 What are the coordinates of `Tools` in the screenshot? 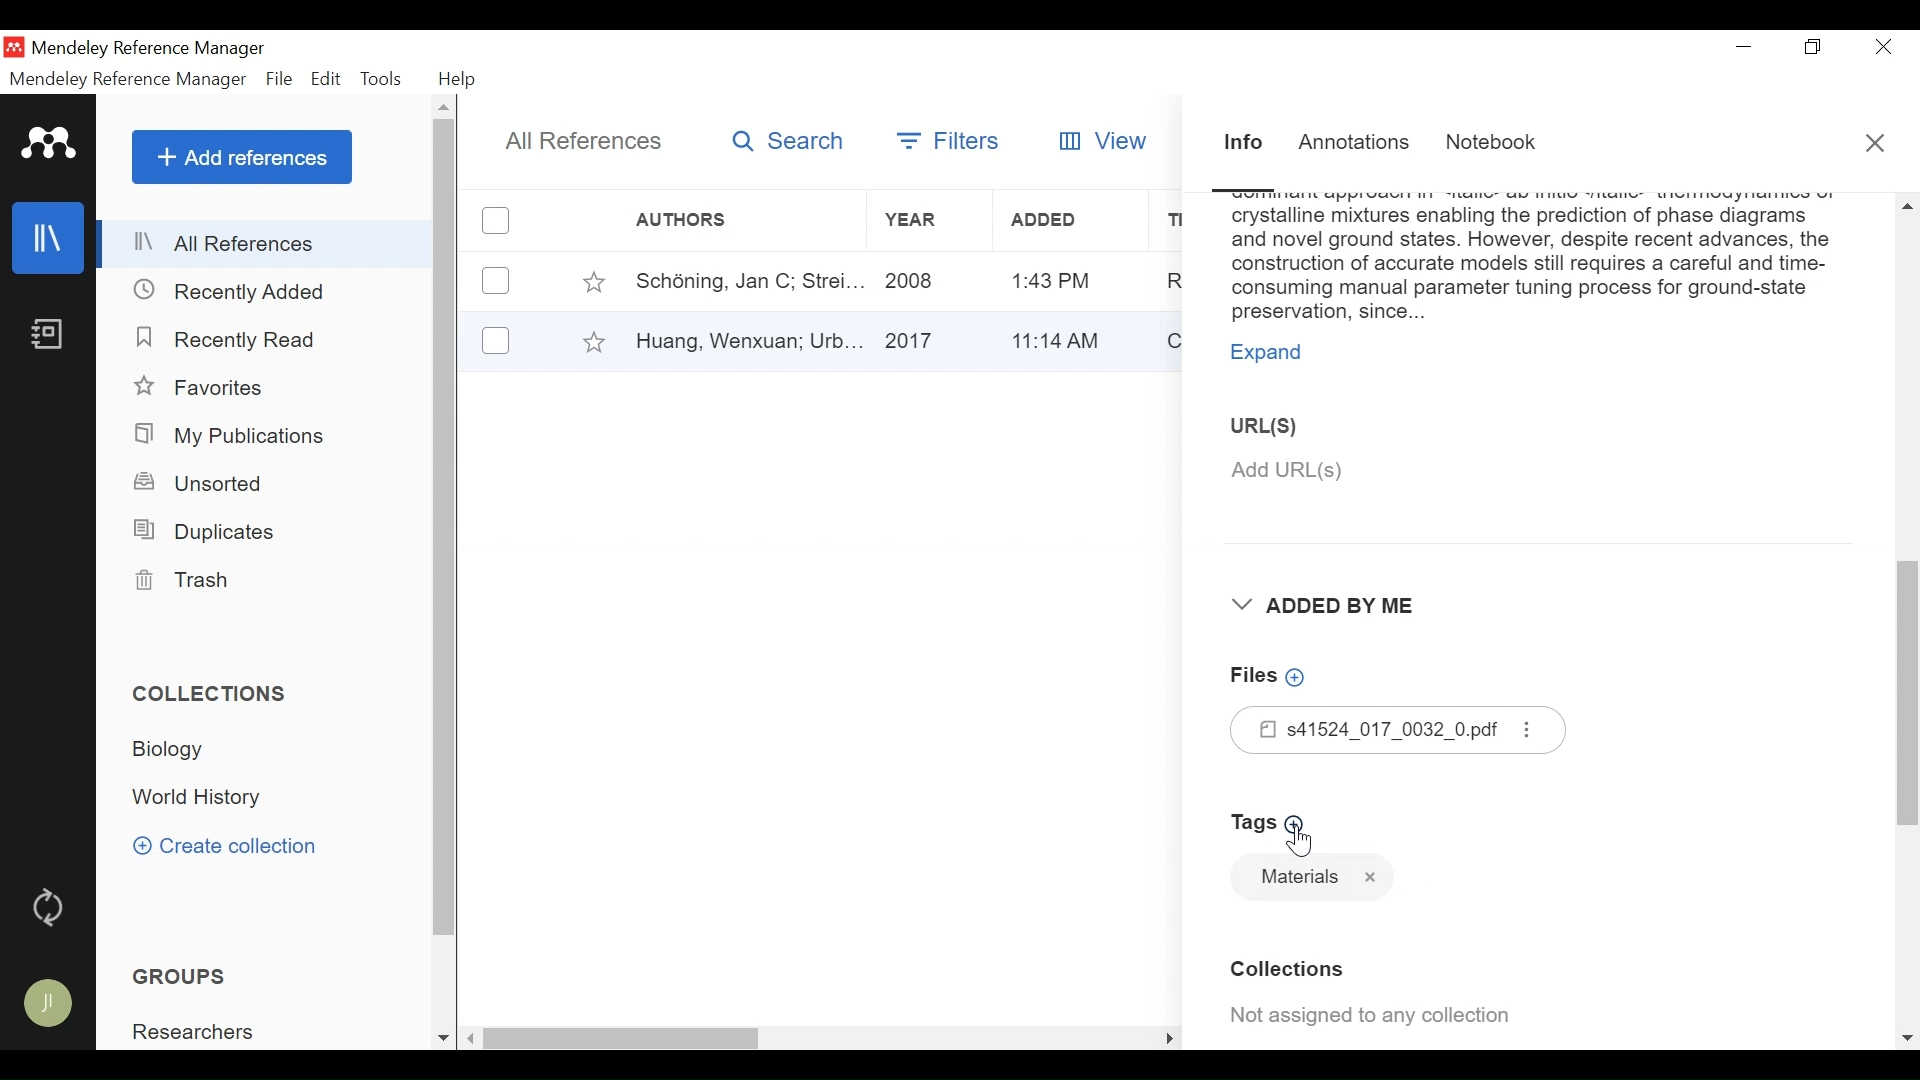 It's located at (381, 79).